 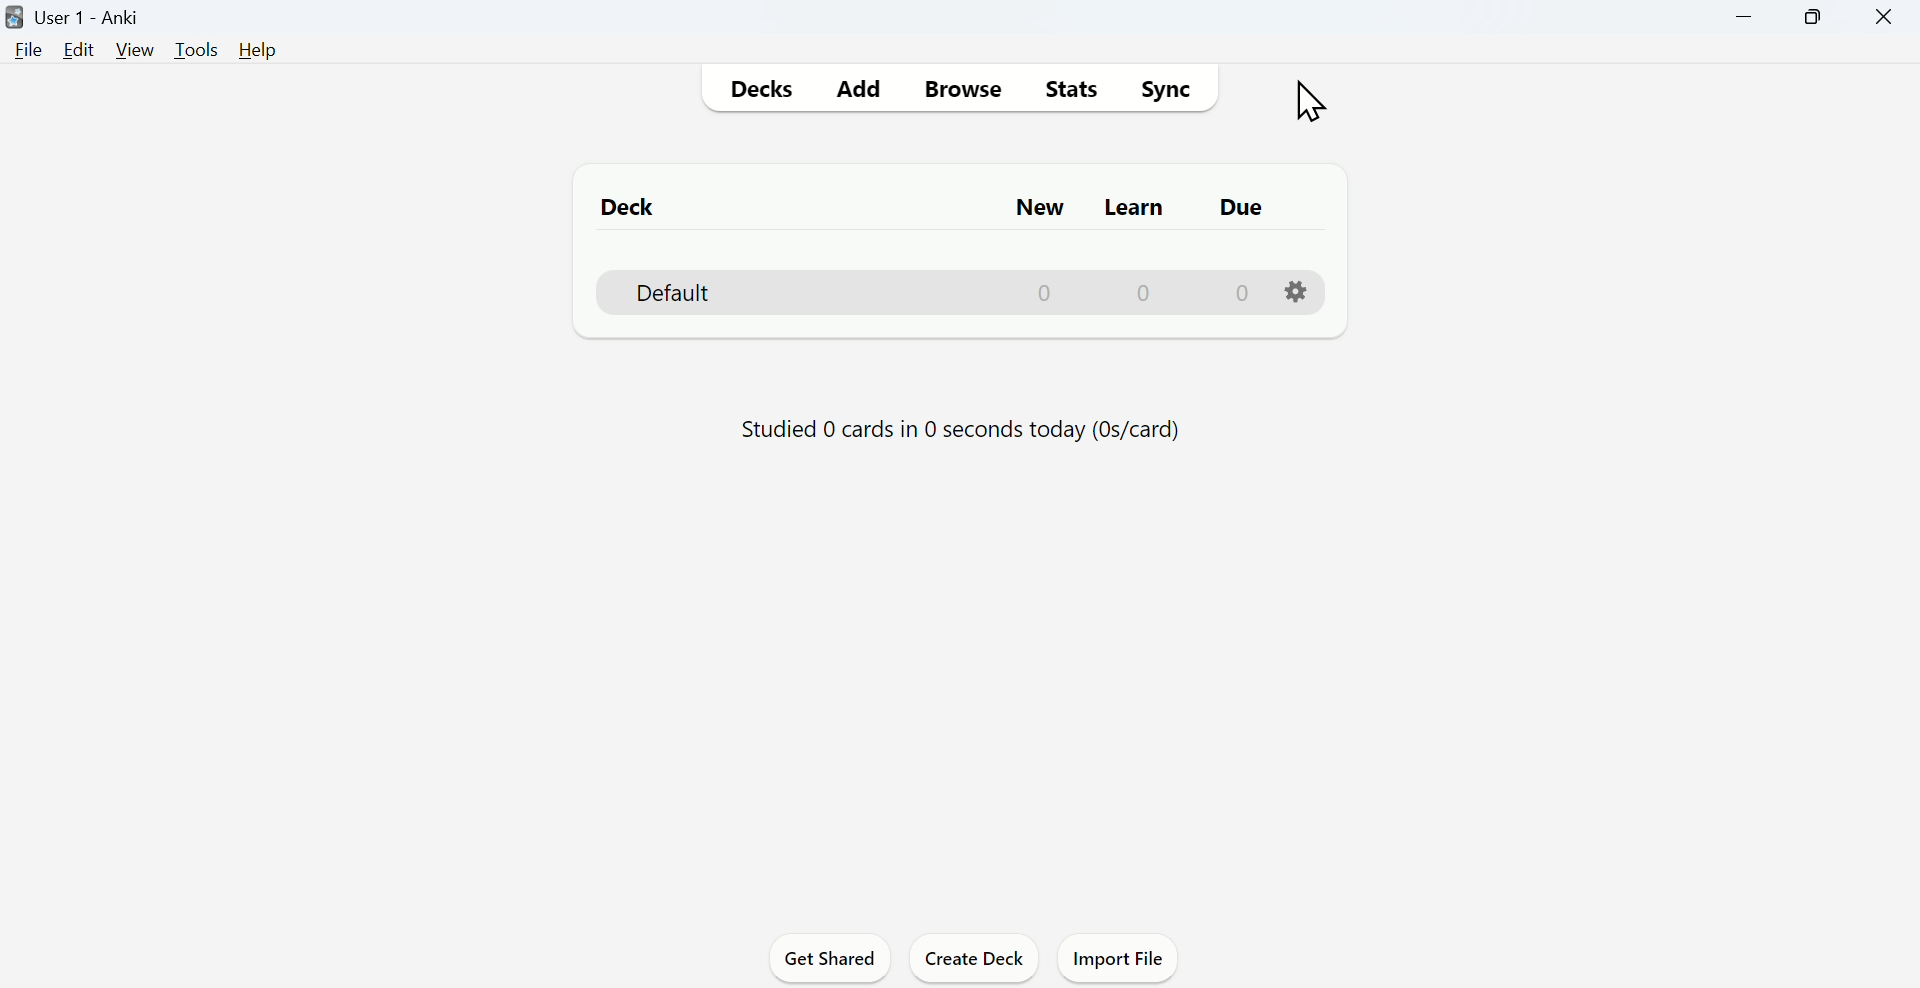 I want to click on Deck, so click(x=635, y=205).